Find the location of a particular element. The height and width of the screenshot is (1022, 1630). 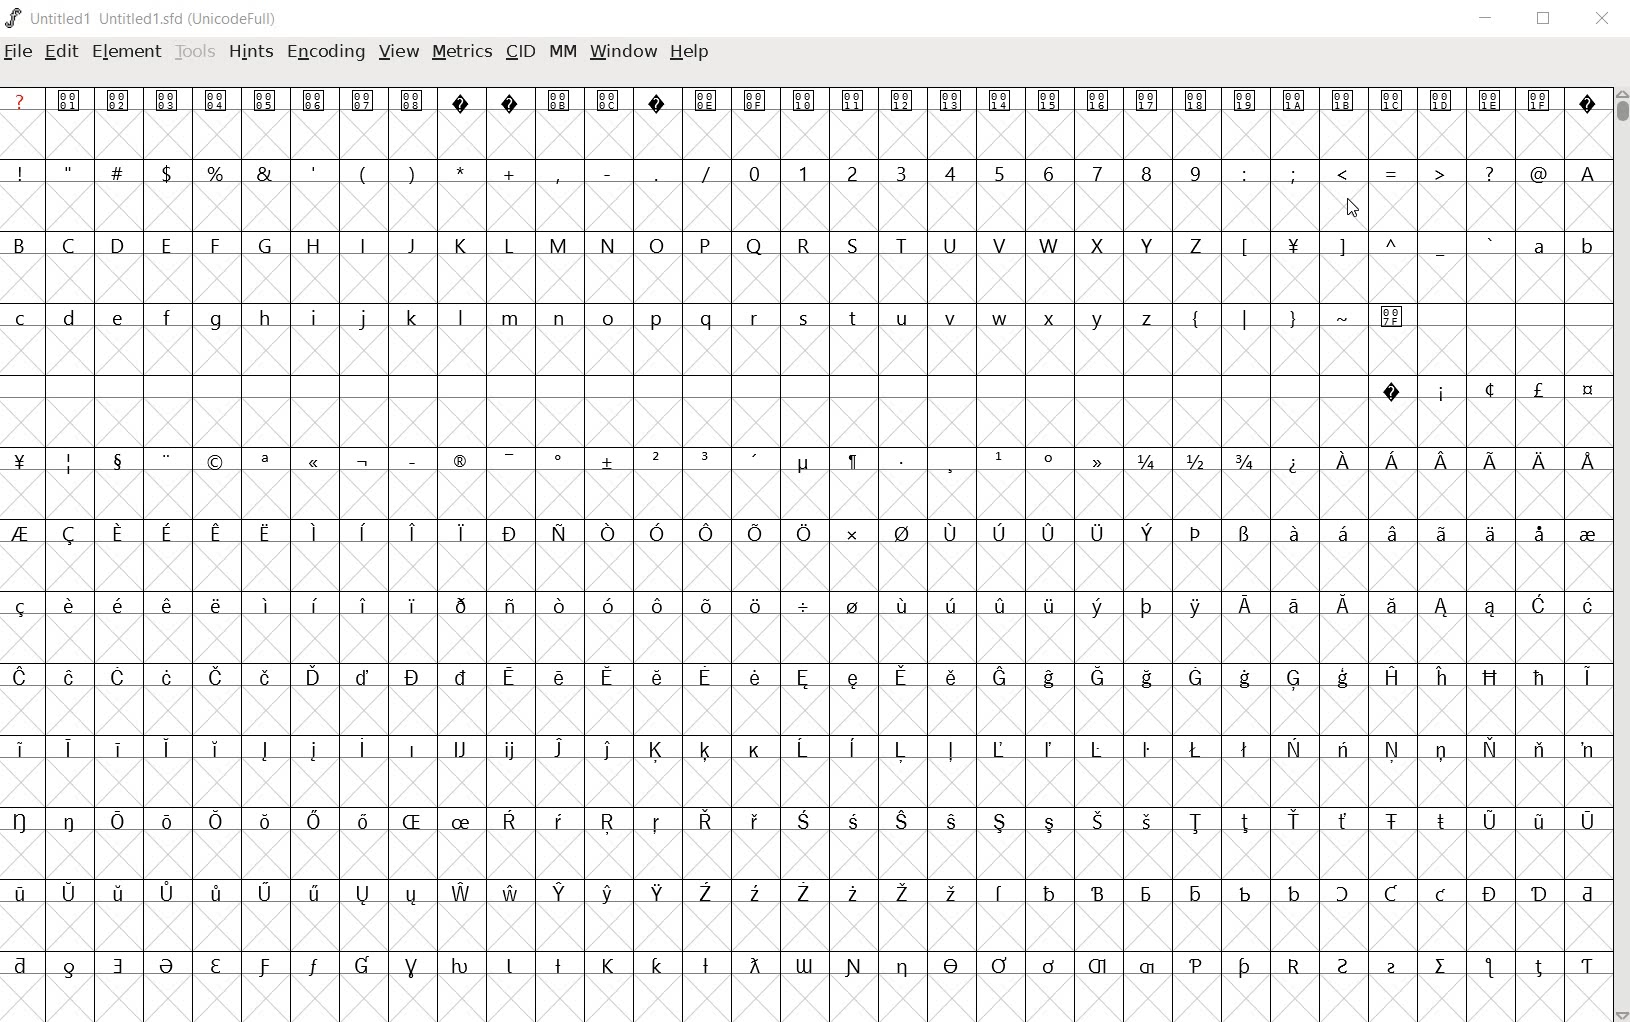

small letter c - z is located at coordinates (583, 316).